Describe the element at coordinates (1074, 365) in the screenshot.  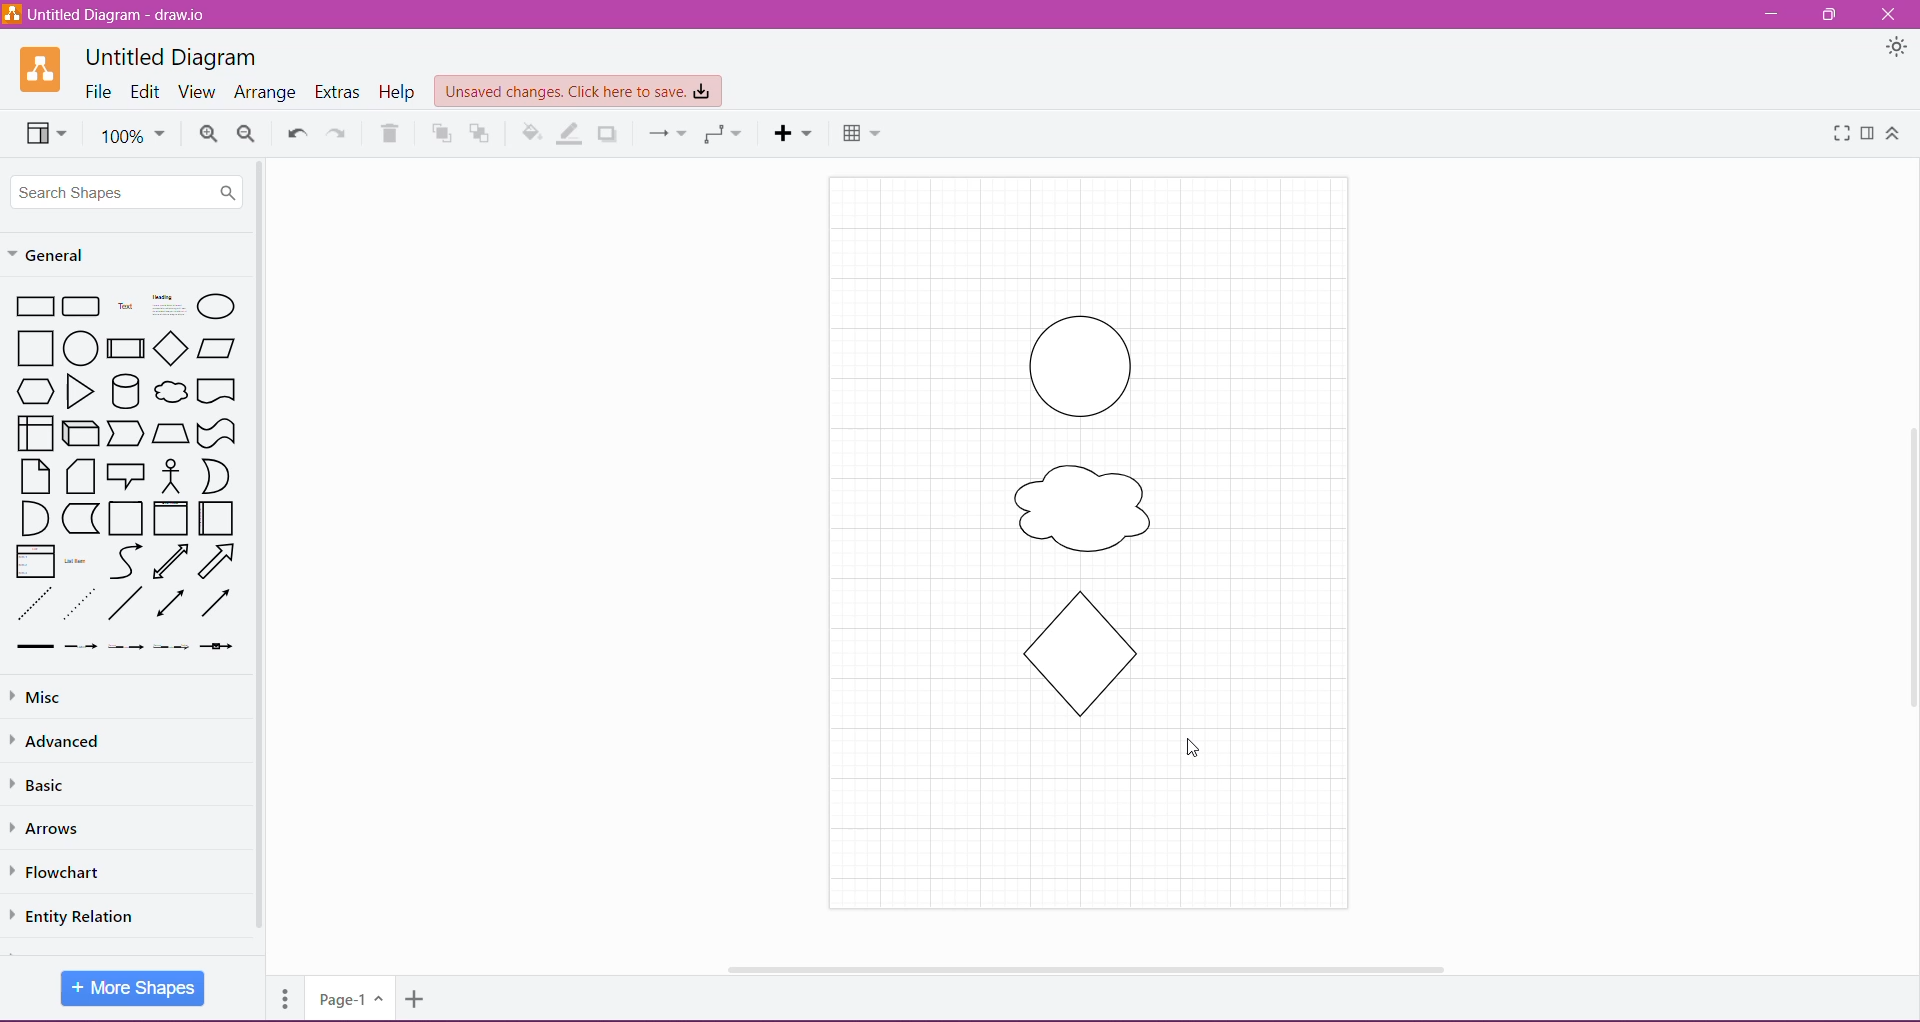
I see `Shape 1` at that location.